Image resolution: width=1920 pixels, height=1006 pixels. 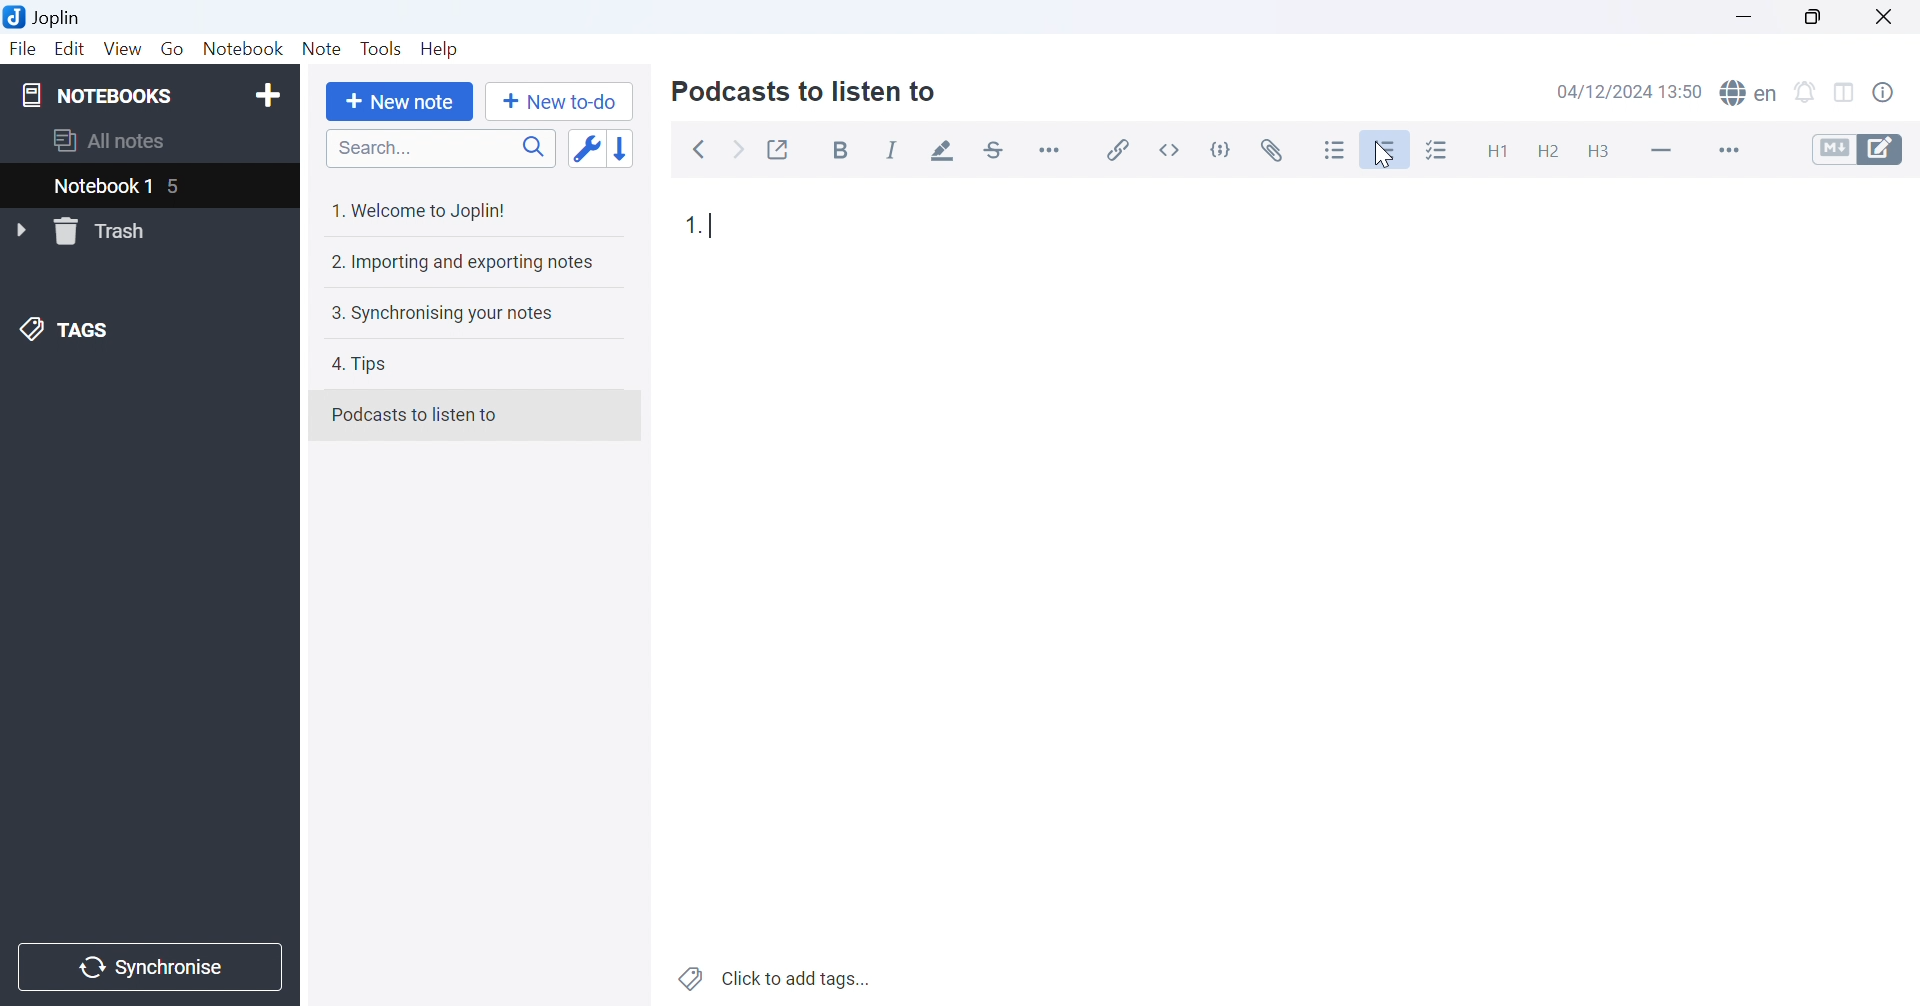 I want to click on All notes, so click(x=111, y=142).